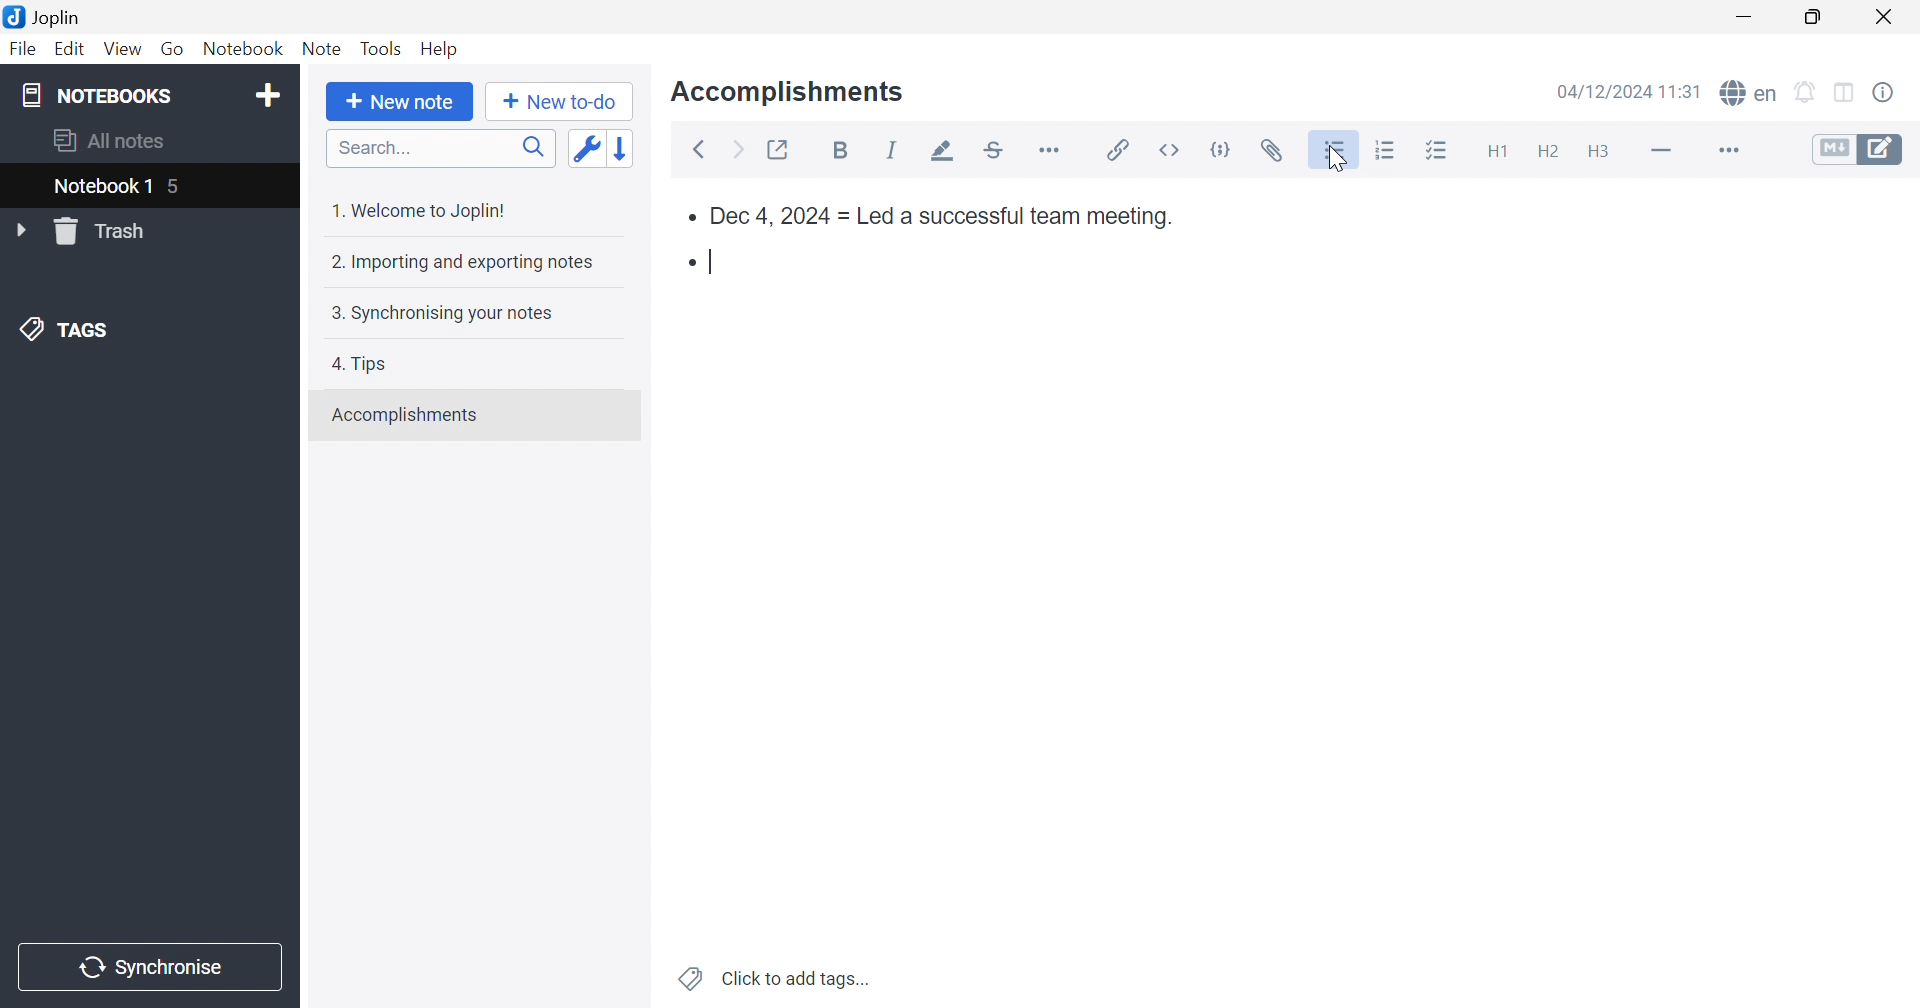 Image resolution: width=1920 pixels, height=1008 pixels. What do you see at coordinates (947, 151) in the screenshot?
I see `Highlight` at bounding box center [947, 151].